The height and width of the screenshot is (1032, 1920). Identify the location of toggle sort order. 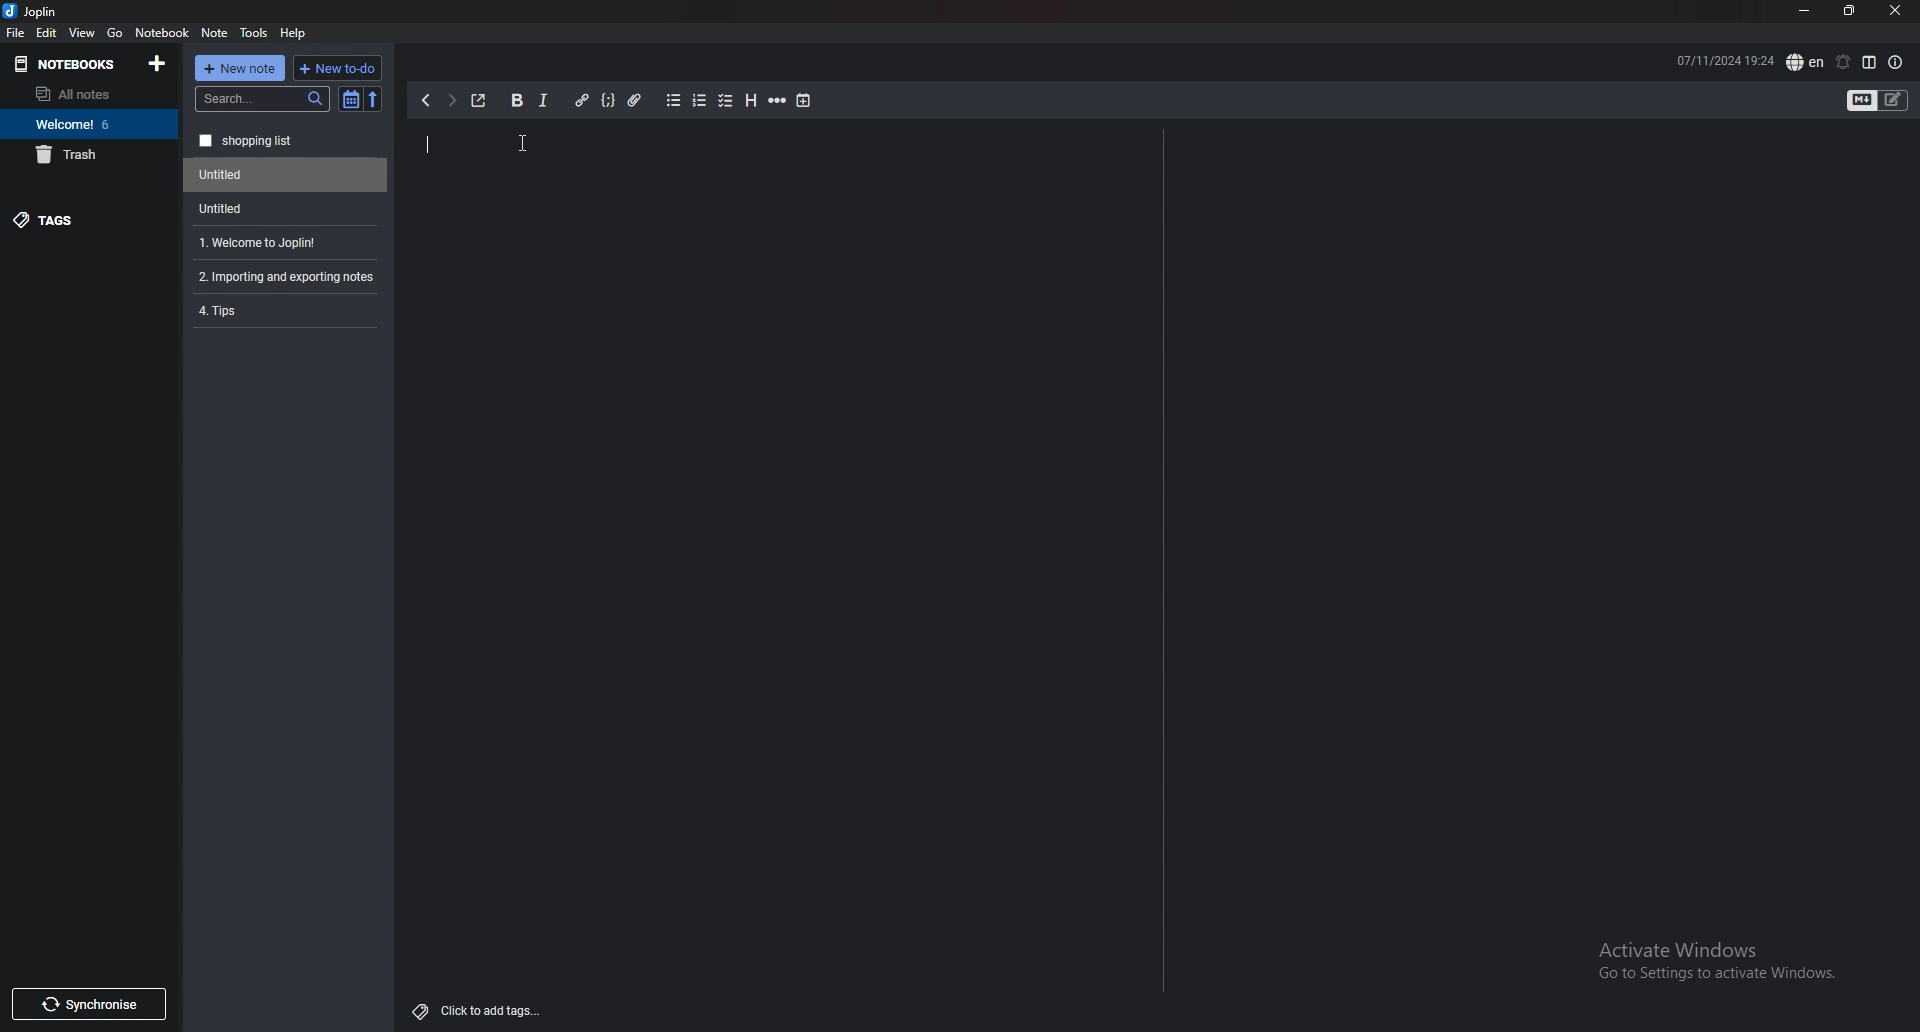
(351, 101).